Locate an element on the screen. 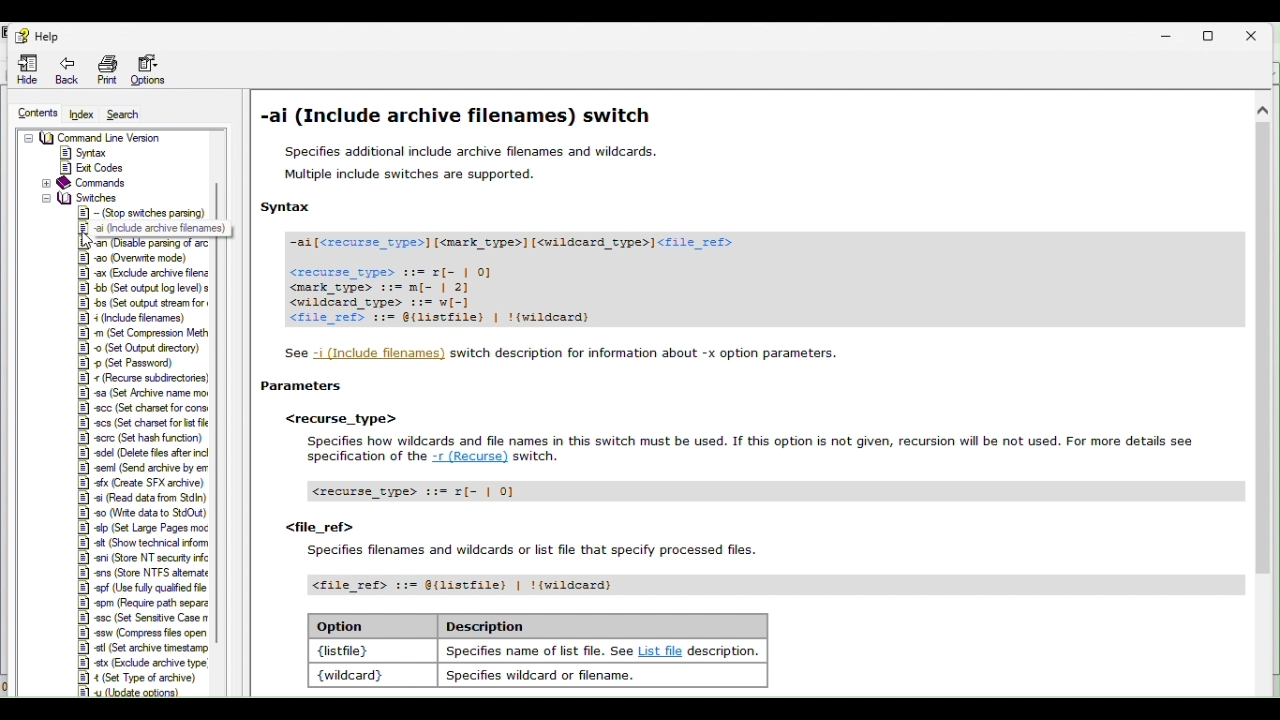  recurse subdreciones is located at coordinates (144, 377).